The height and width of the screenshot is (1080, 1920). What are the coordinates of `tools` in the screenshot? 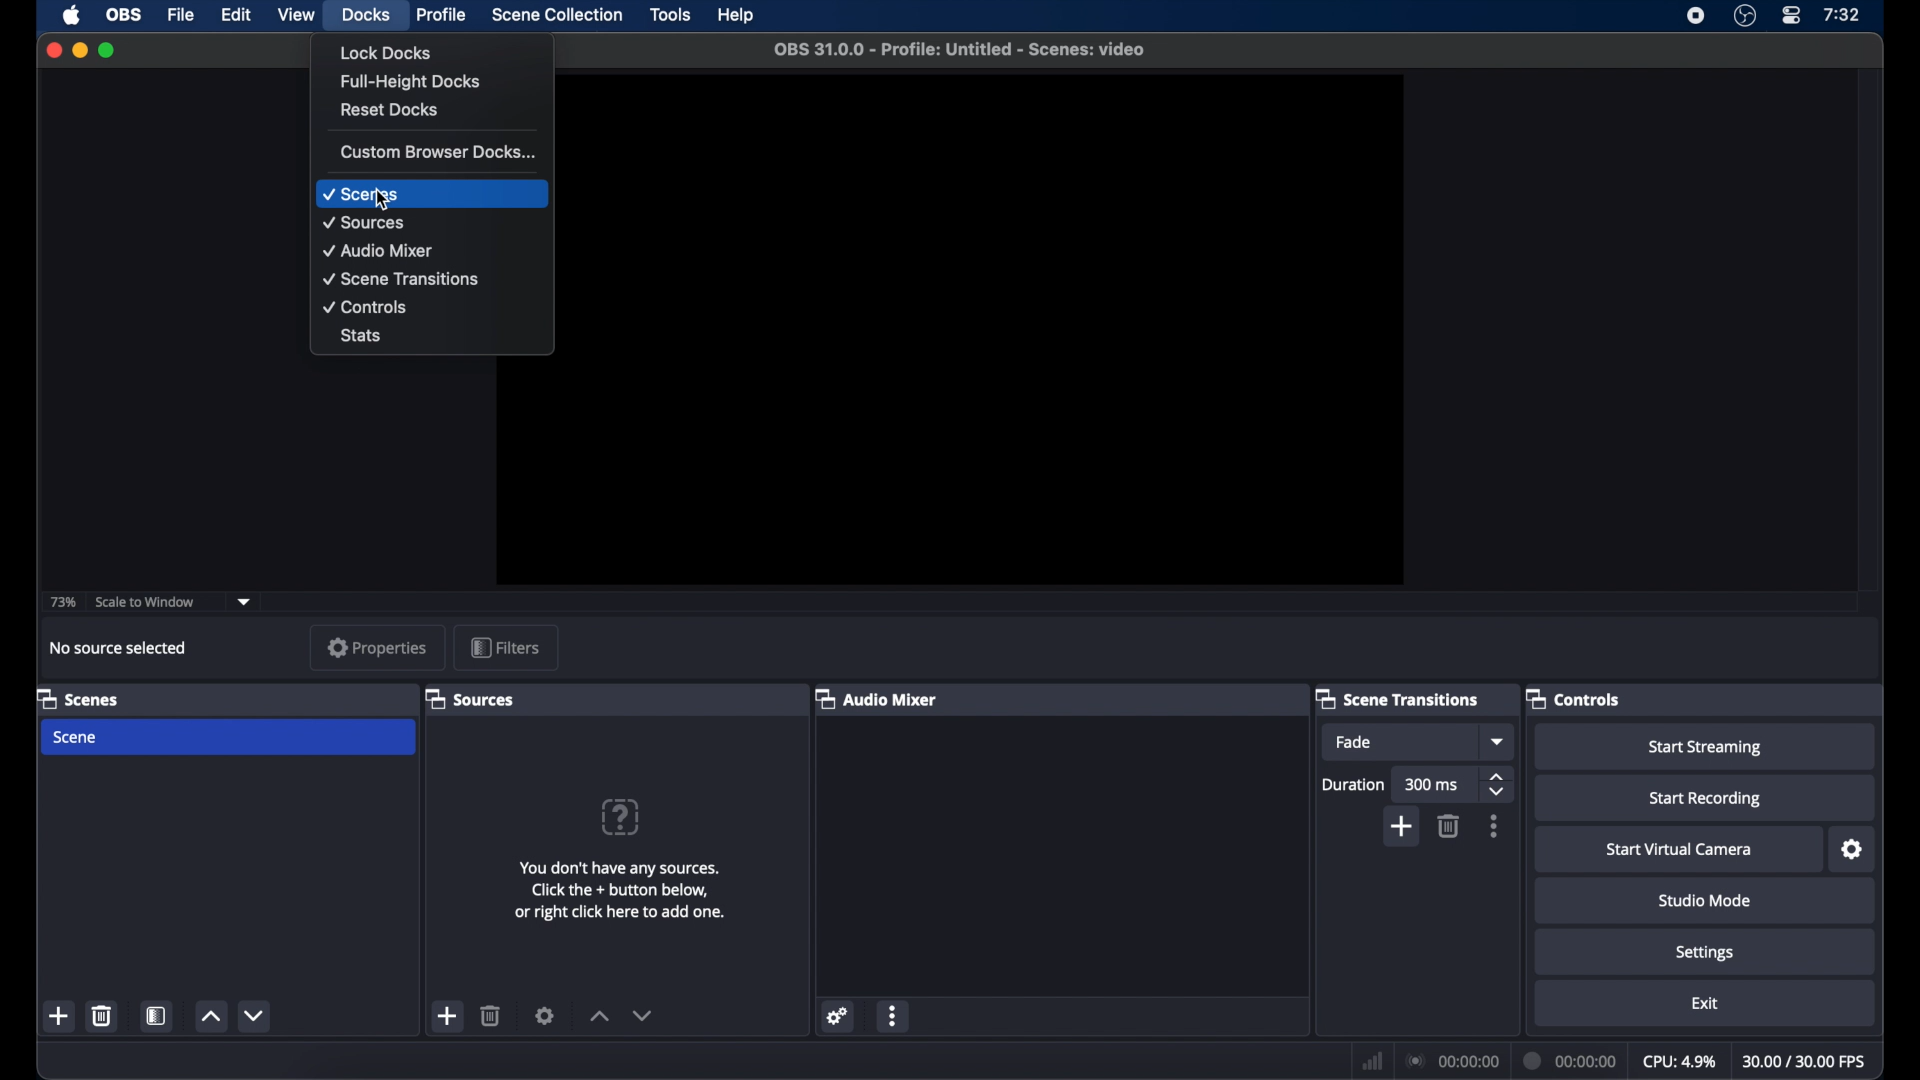 It's located at (671, 15).